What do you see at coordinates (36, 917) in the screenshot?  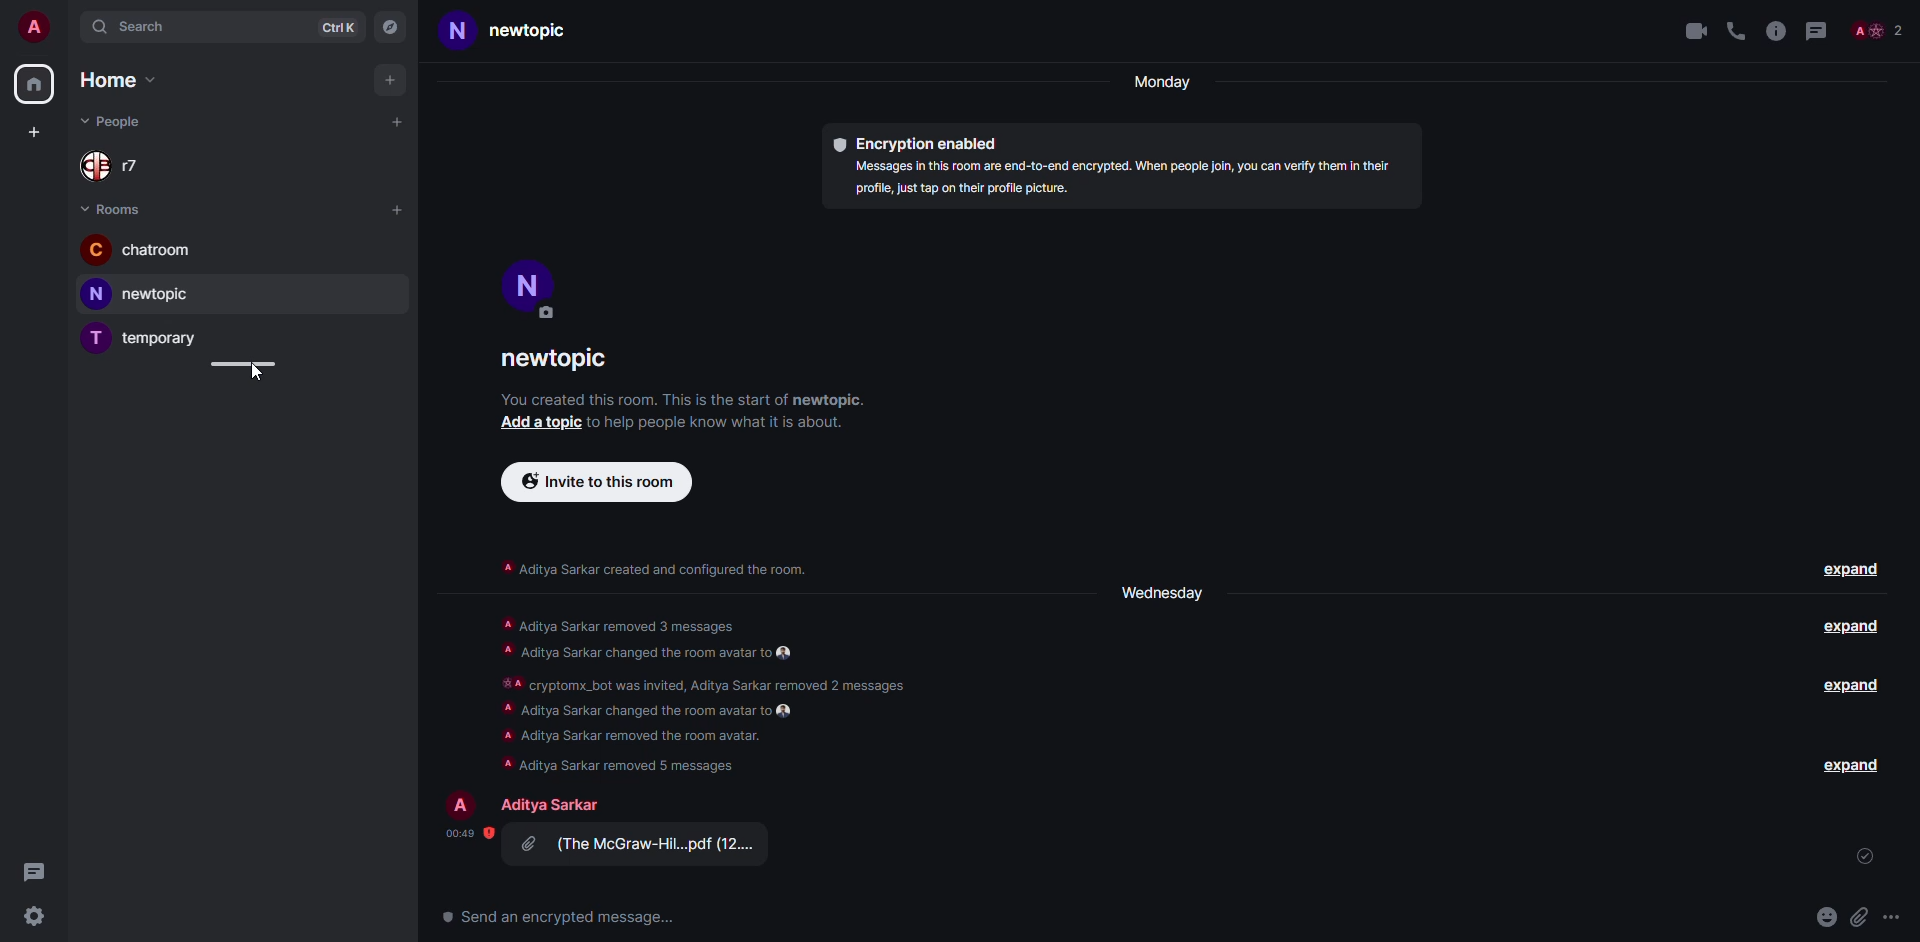 I see `settings` at bounding box center [36, 917].